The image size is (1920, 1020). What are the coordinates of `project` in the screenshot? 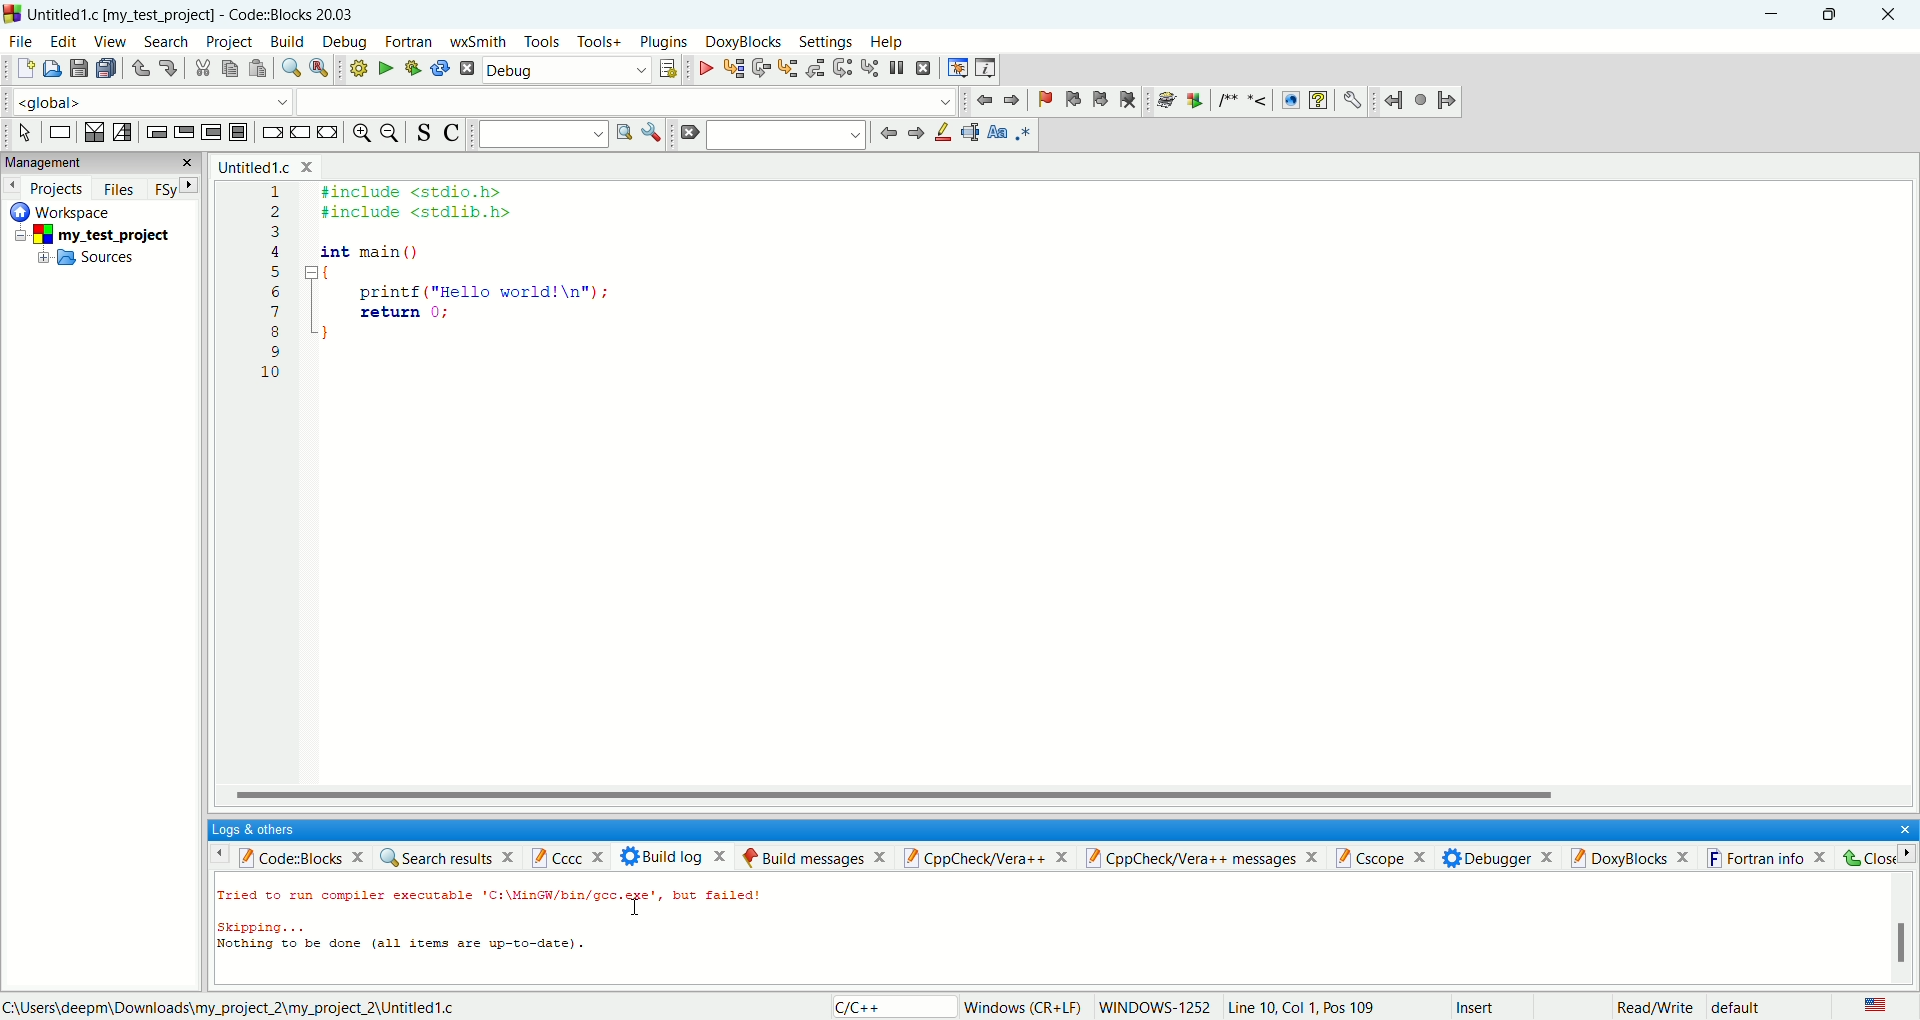 It's located at (102, 233).